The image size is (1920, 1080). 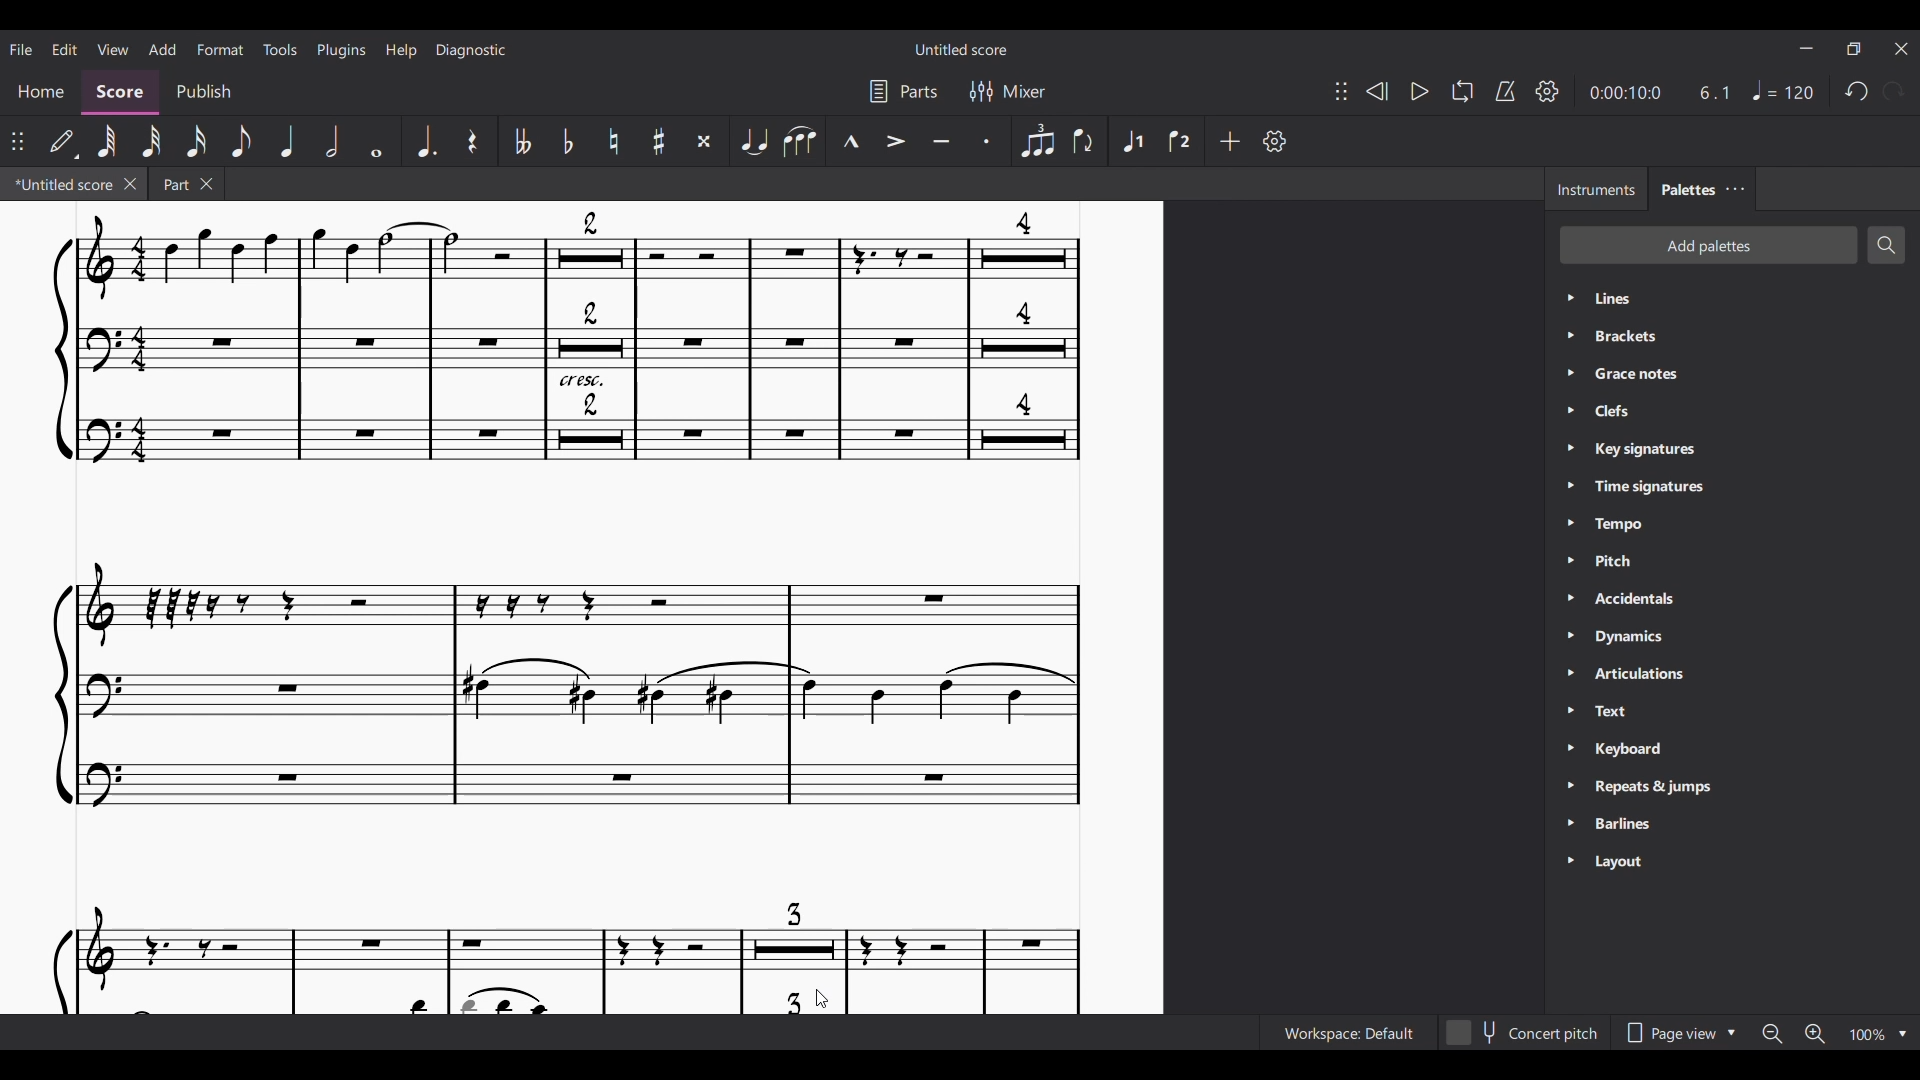 I want to click on Default, so click(x=64, y=142).